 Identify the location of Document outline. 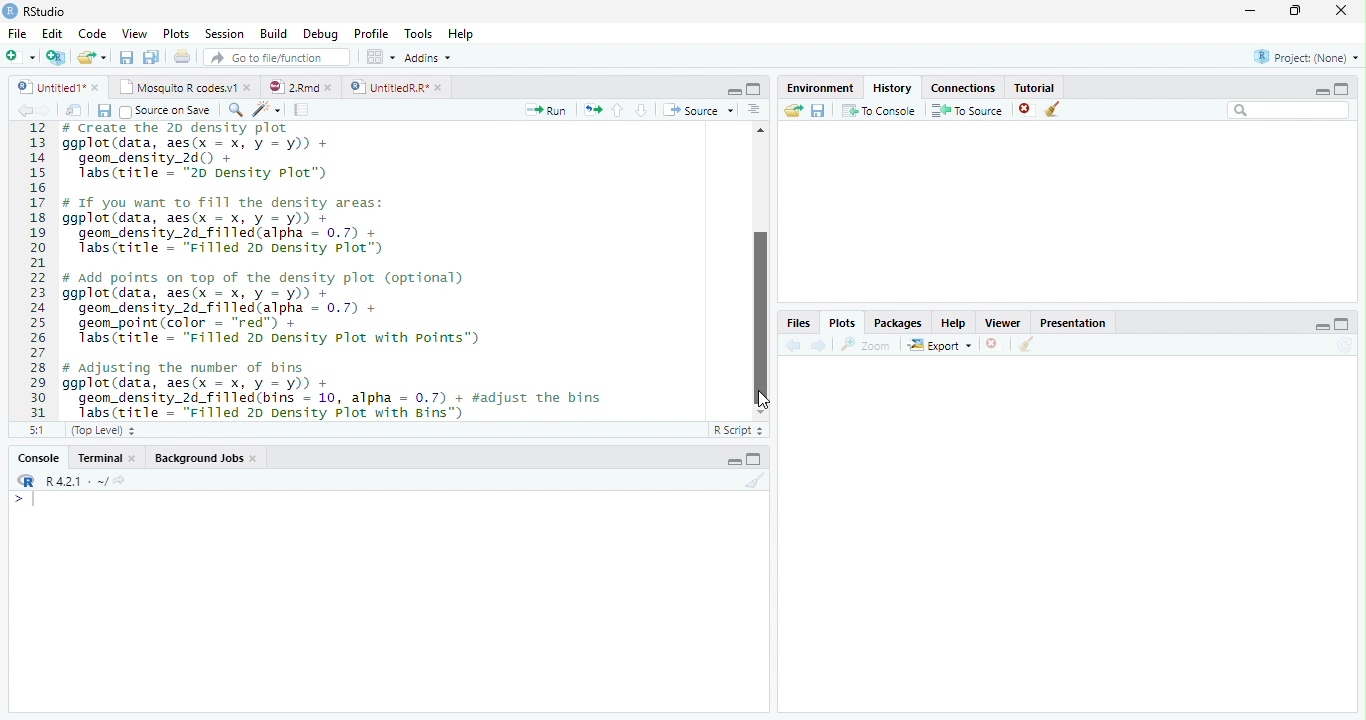
(754, 111).